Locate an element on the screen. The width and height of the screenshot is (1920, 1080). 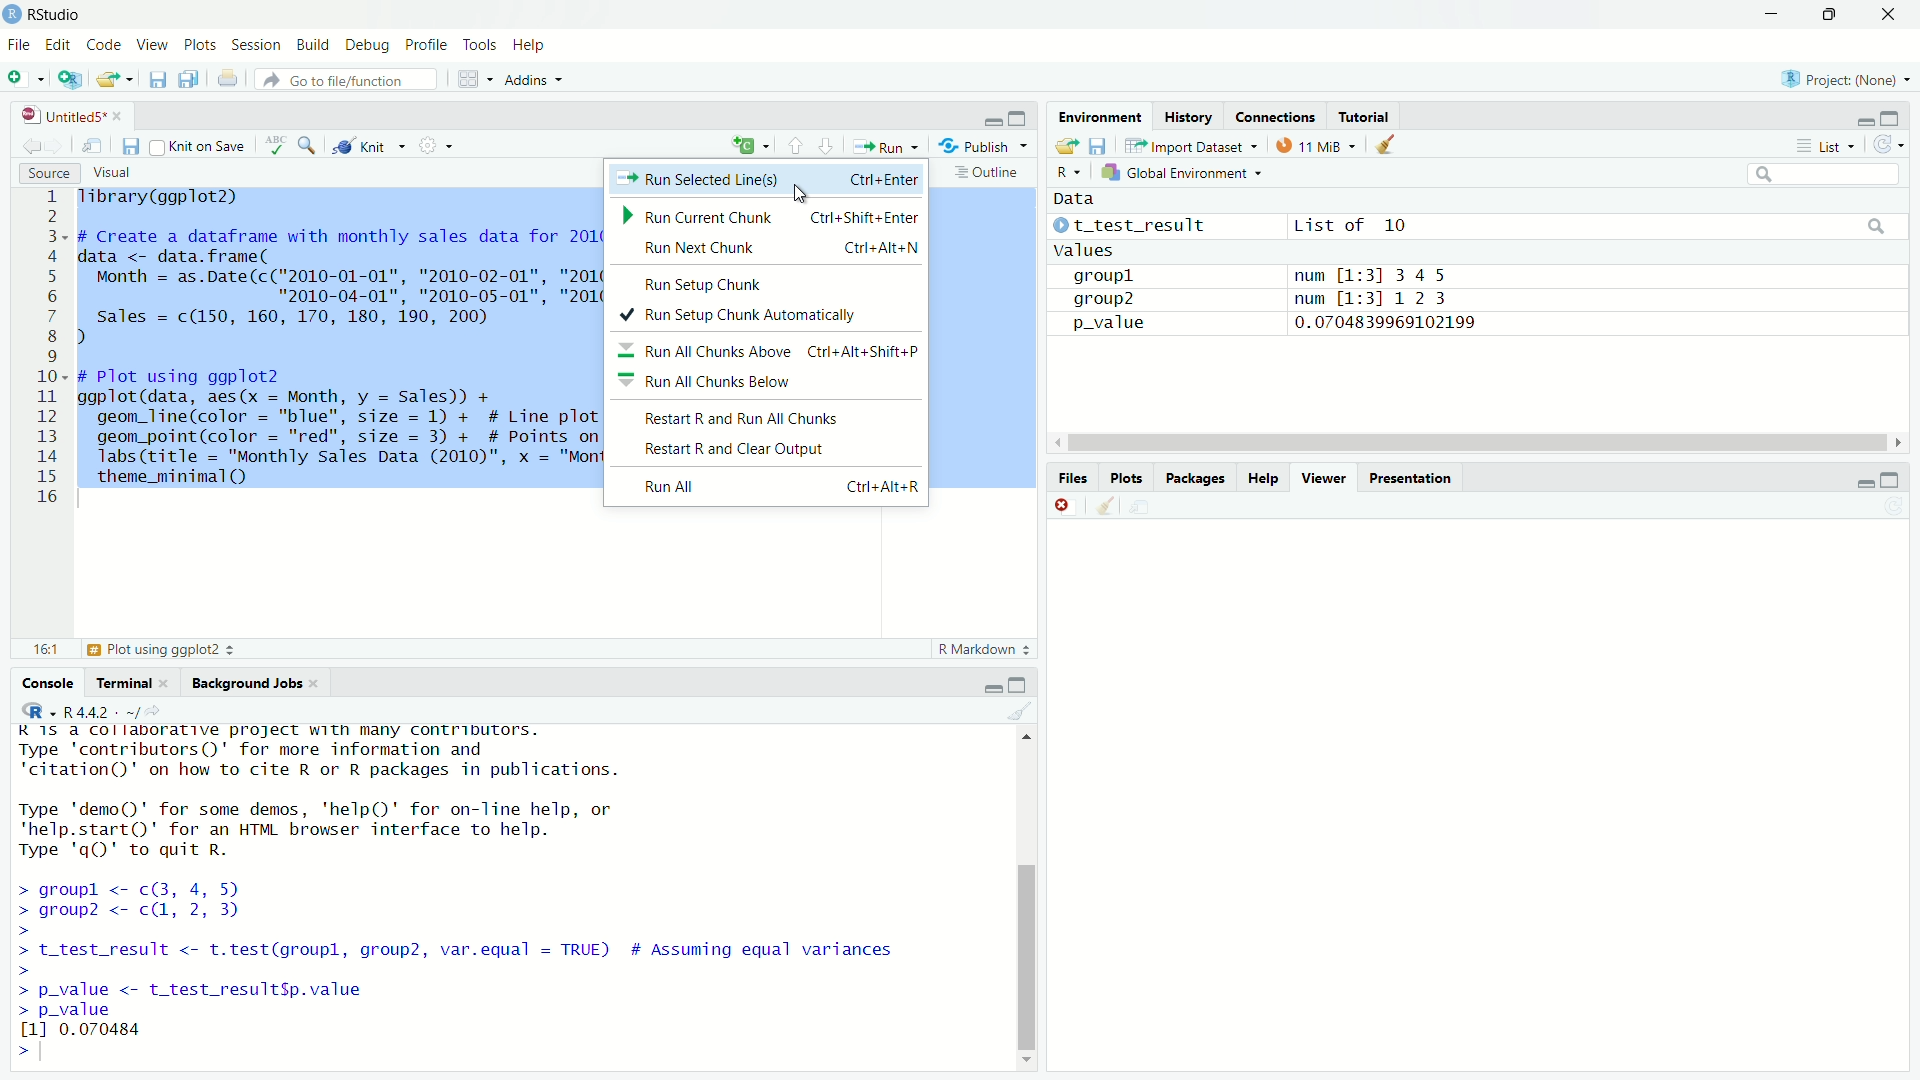
Environment is located at coordinates (1095, 114).